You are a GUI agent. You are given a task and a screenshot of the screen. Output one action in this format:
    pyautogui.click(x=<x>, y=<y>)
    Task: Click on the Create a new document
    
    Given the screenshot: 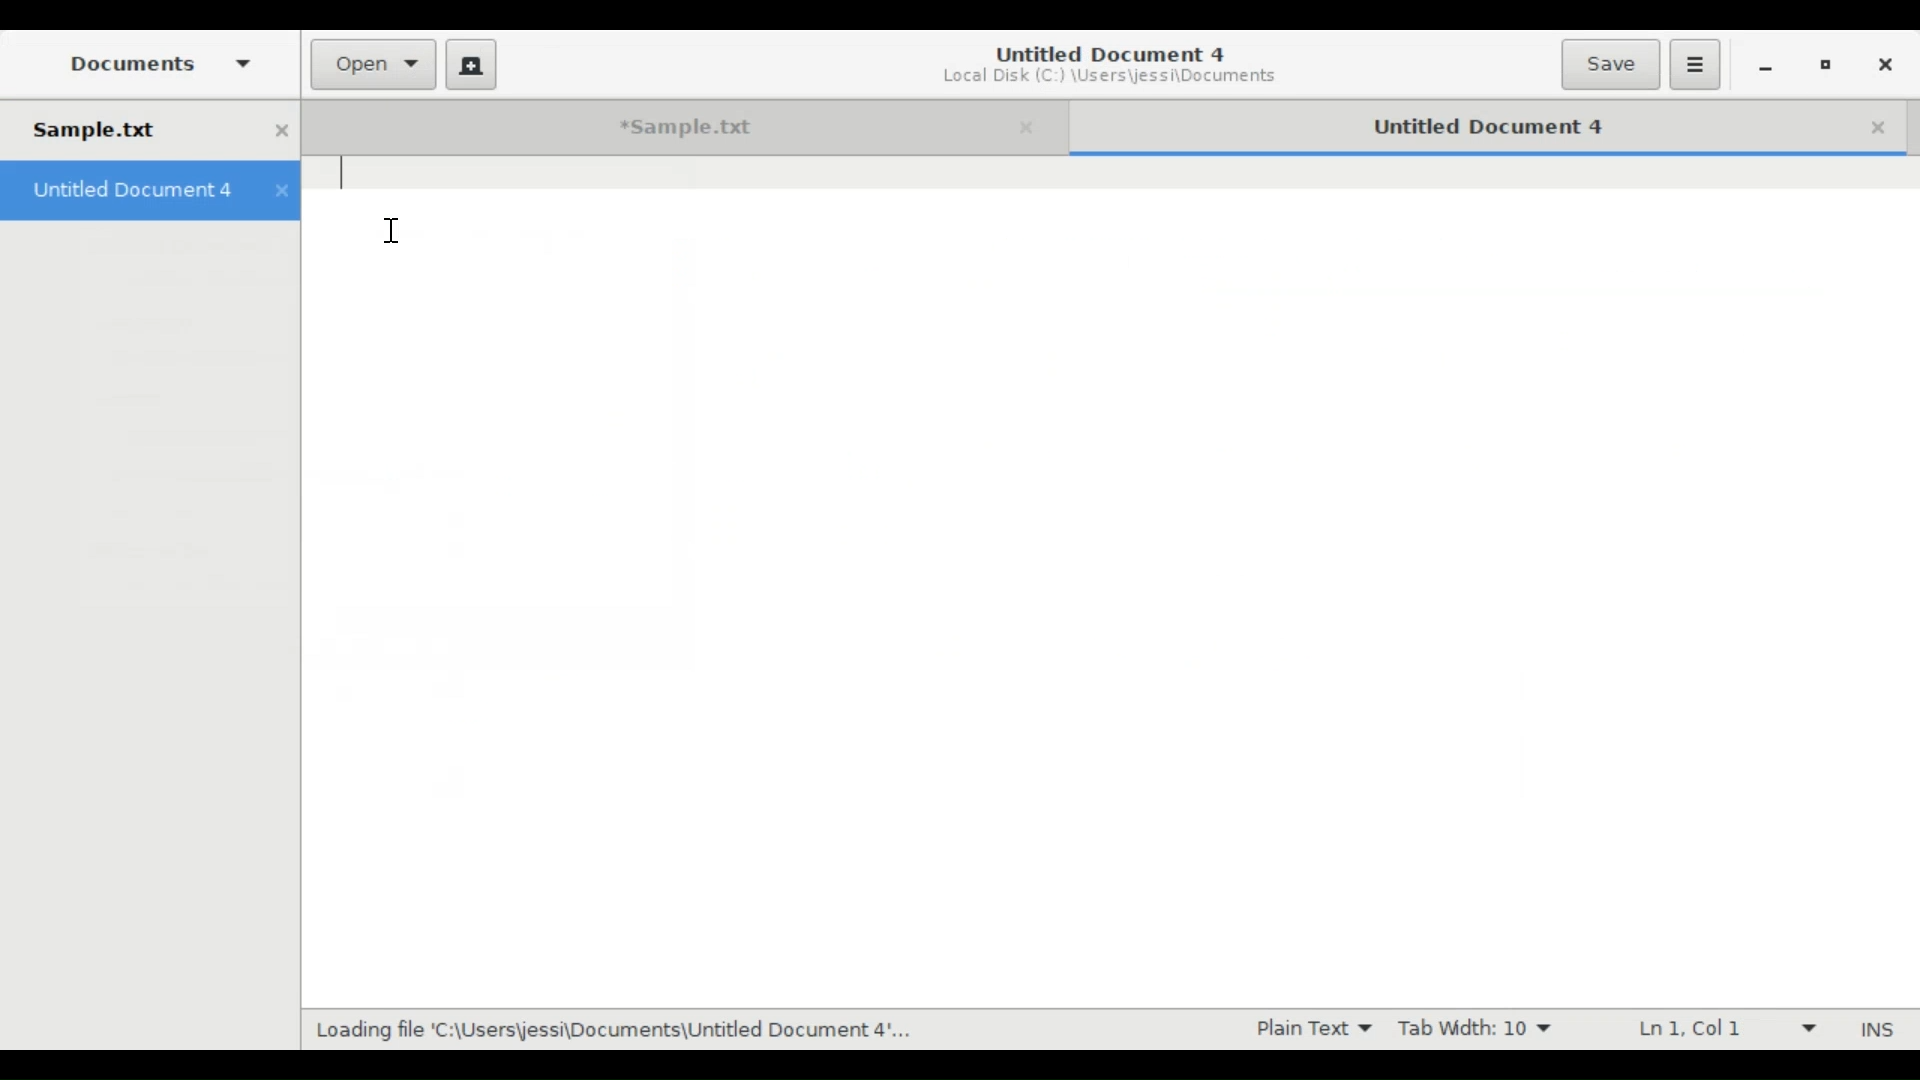 What is the action you would take?
    pyautogui.click(x=472, y=63)
    